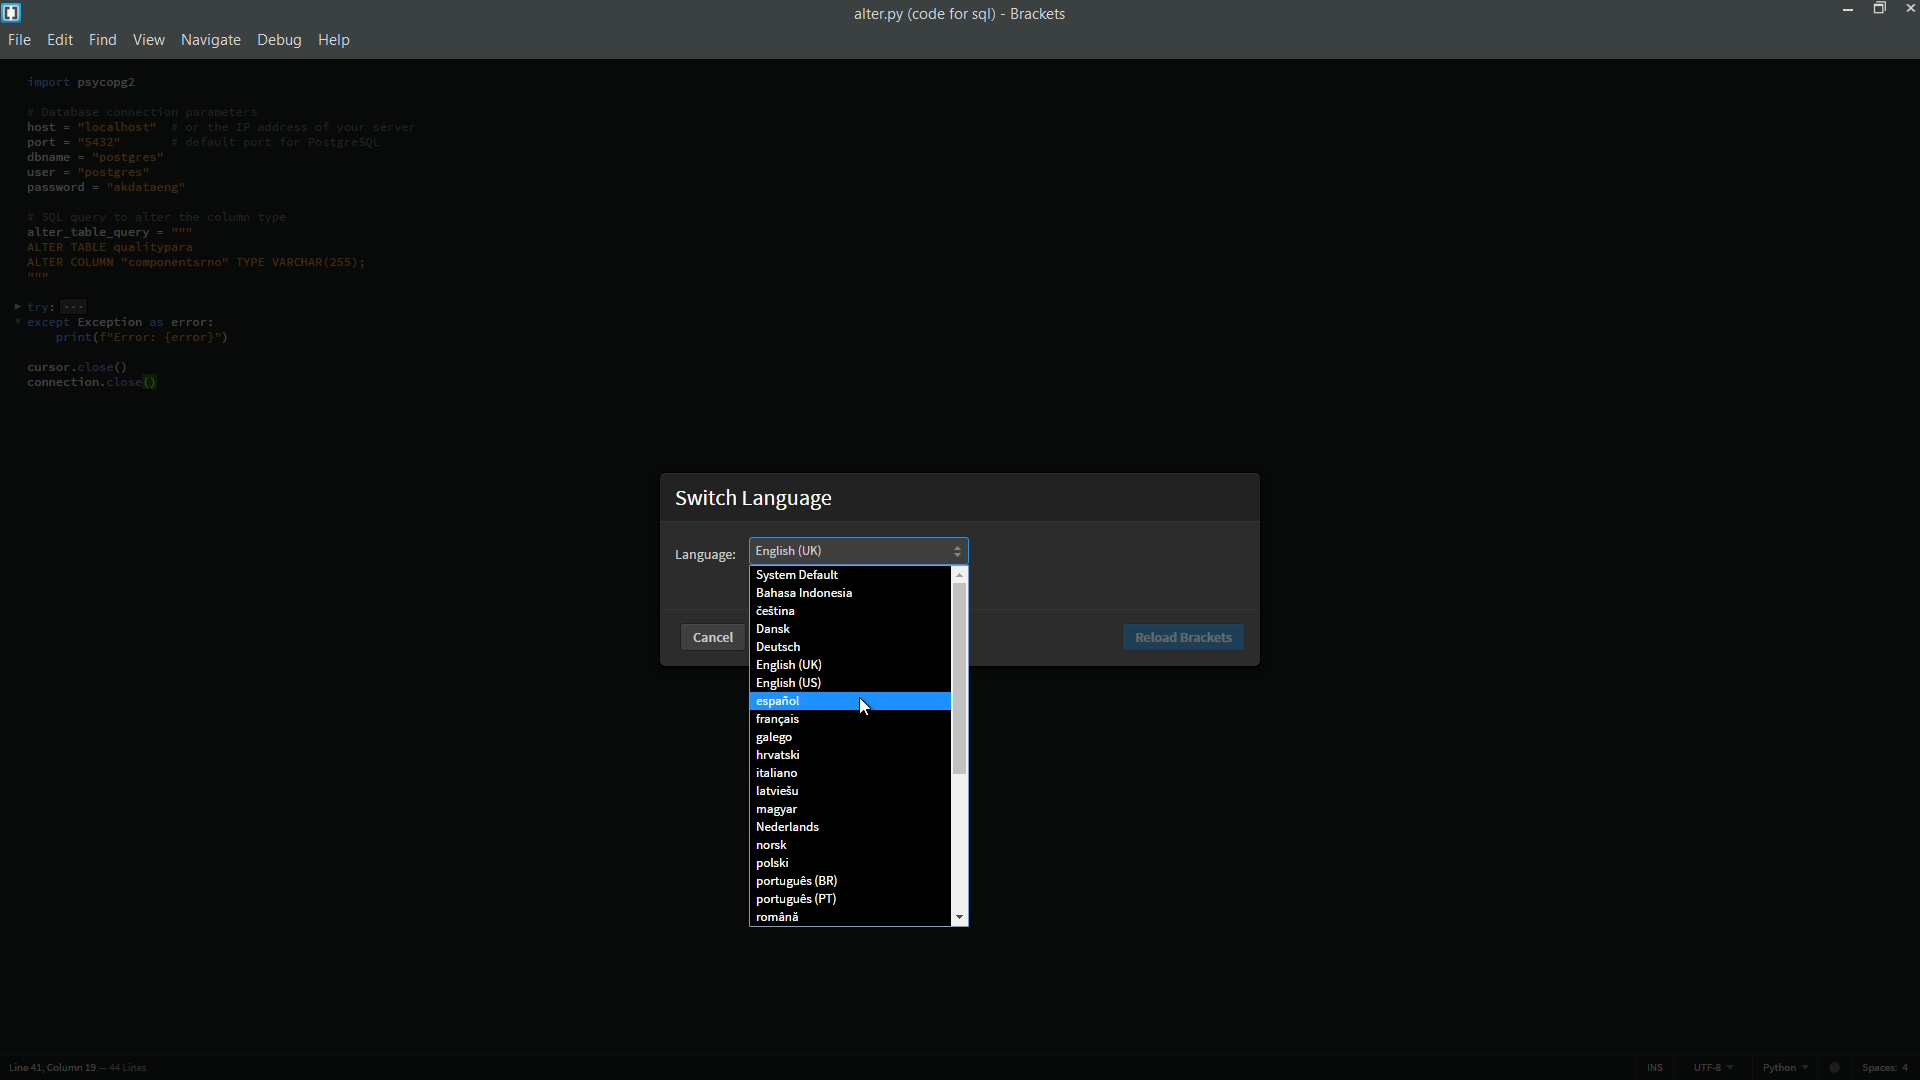 The width and height of the screenshot is (1920, 1080). I want to click on System Default, so click(846, 575).